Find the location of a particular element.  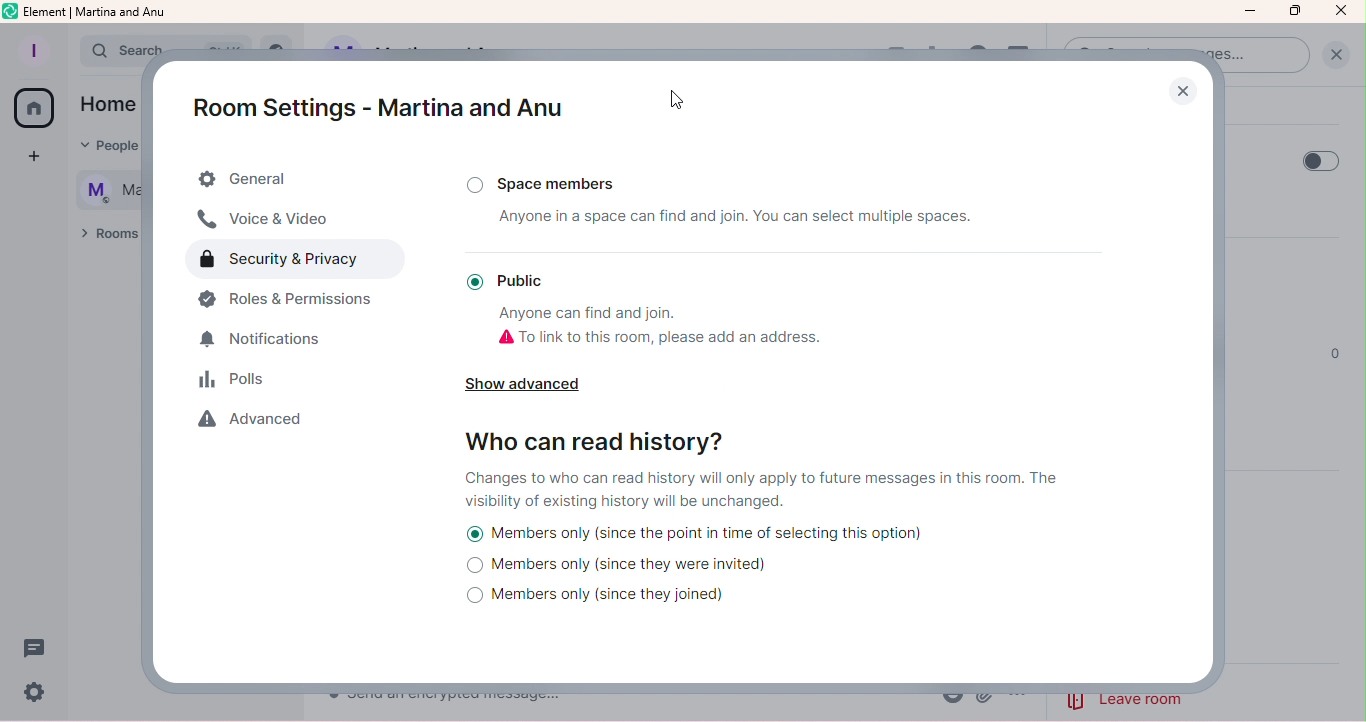

Settings is located at coordinates (34, 694).